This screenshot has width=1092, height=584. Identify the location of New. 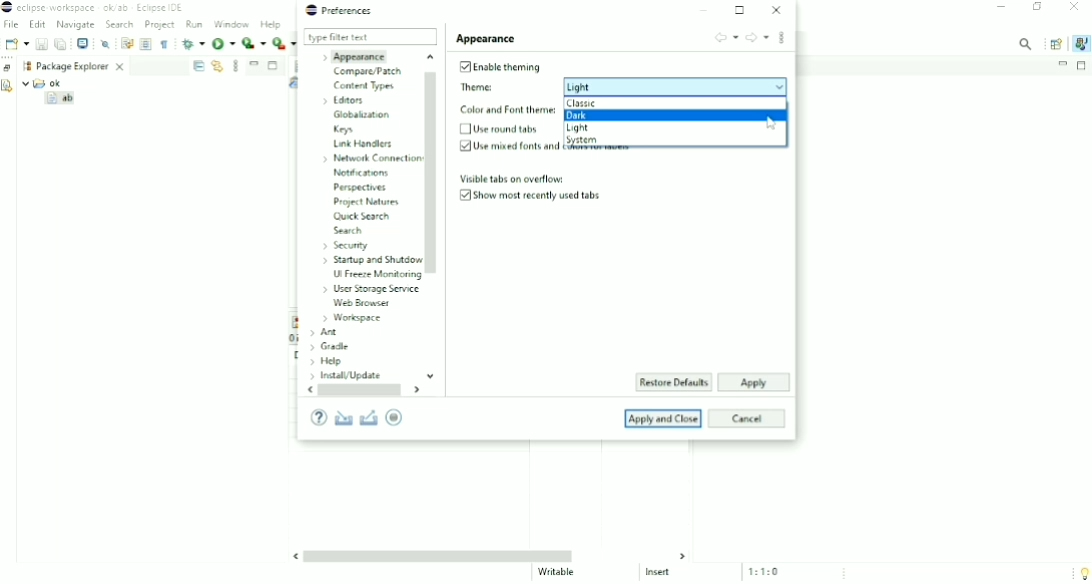
(15, 44).